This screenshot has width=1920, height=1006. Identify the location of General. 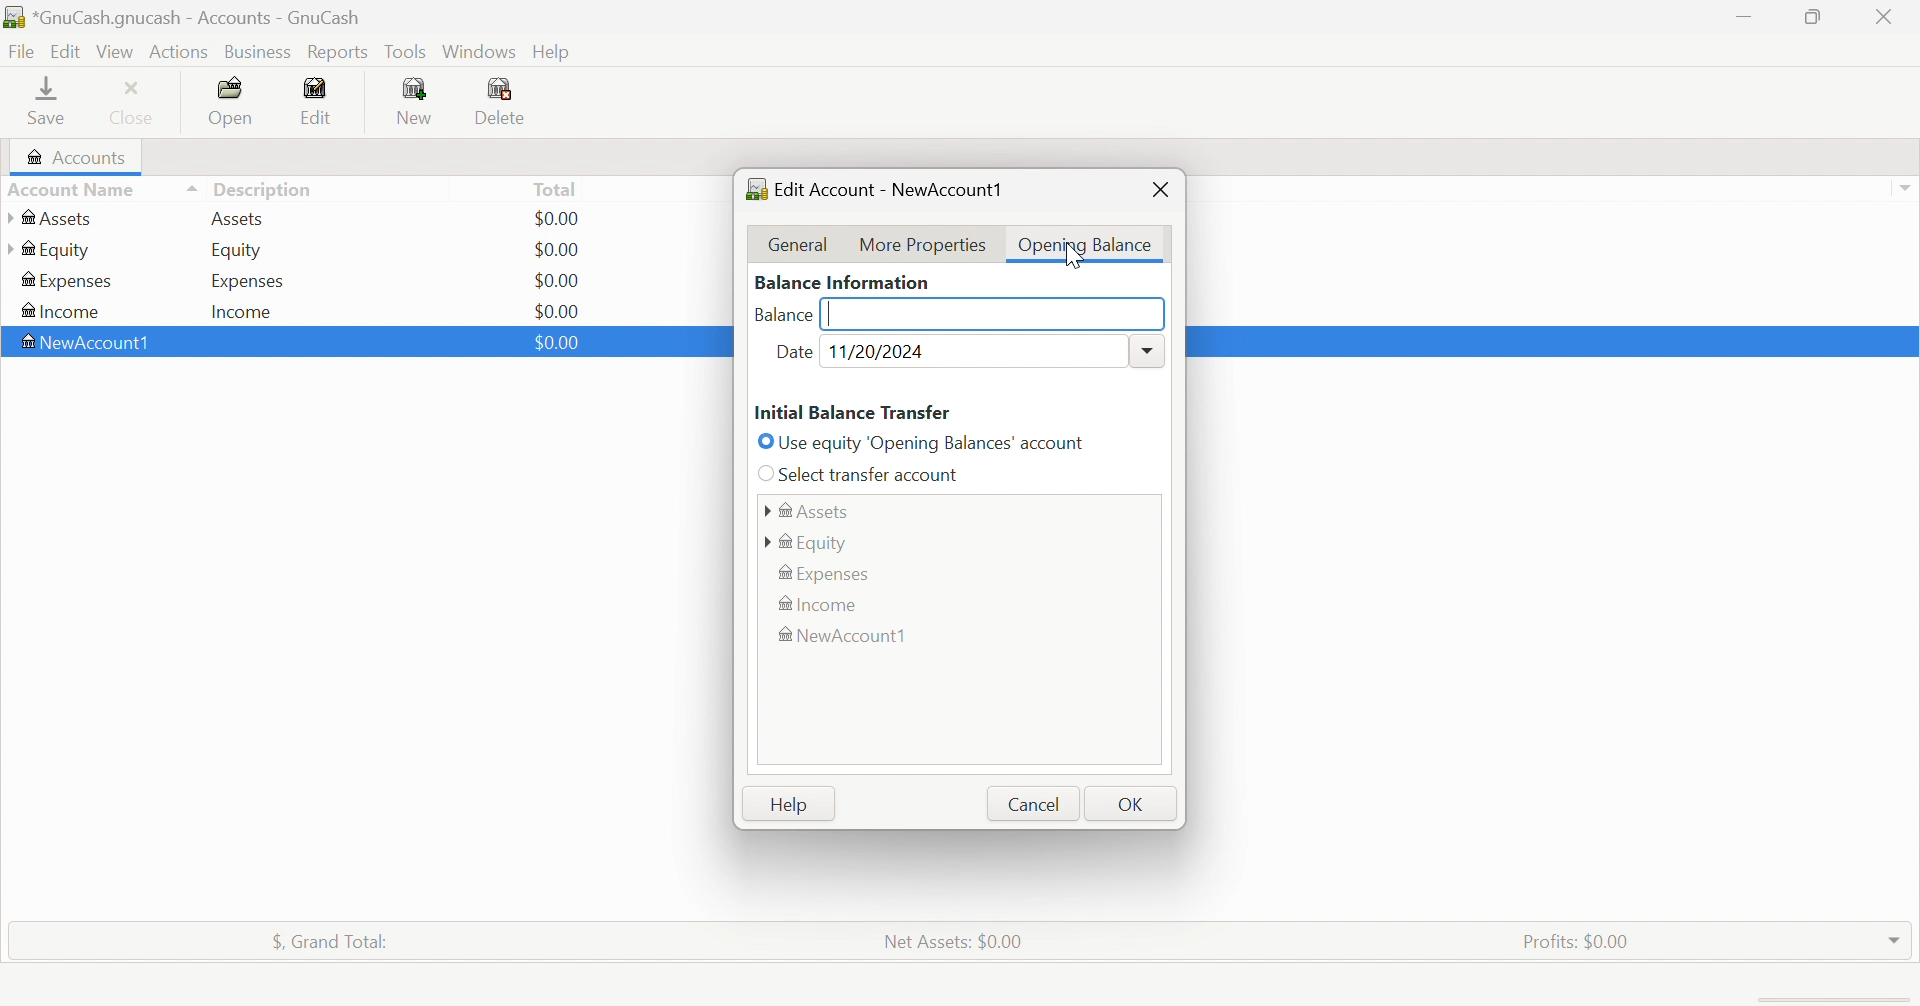
(801, 243).